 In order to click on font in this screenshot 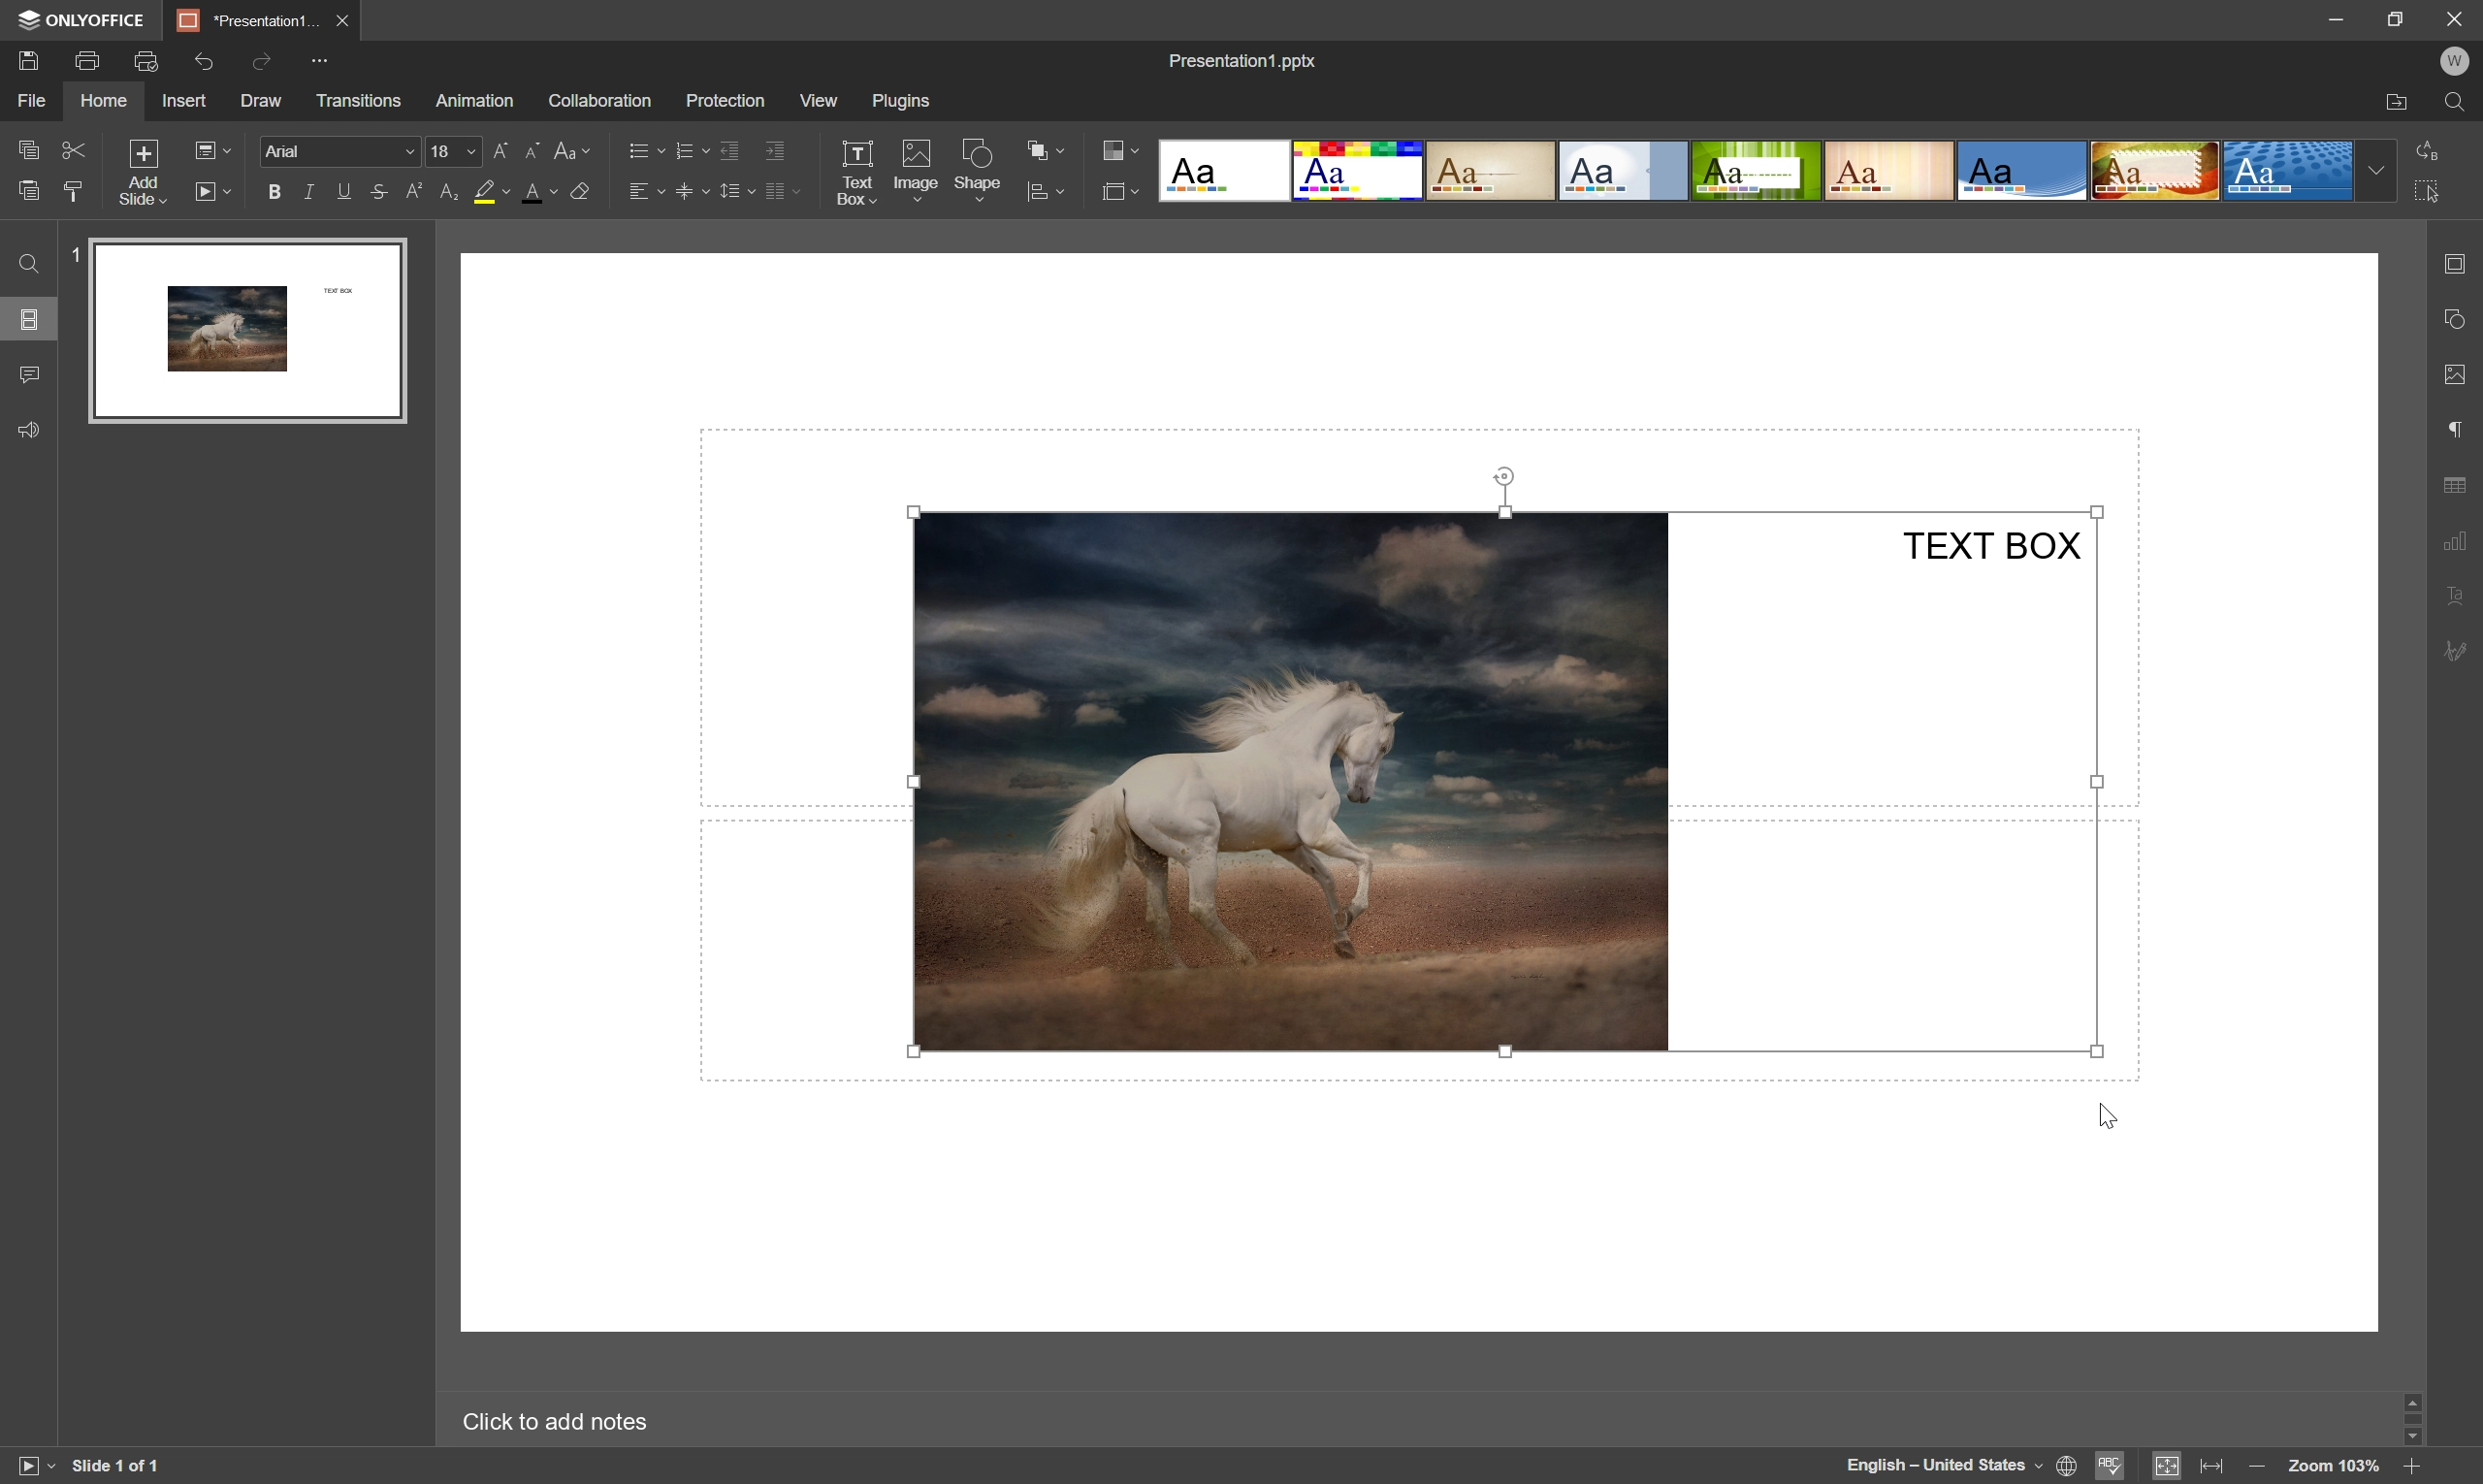, I will do `click(337, 148)`.